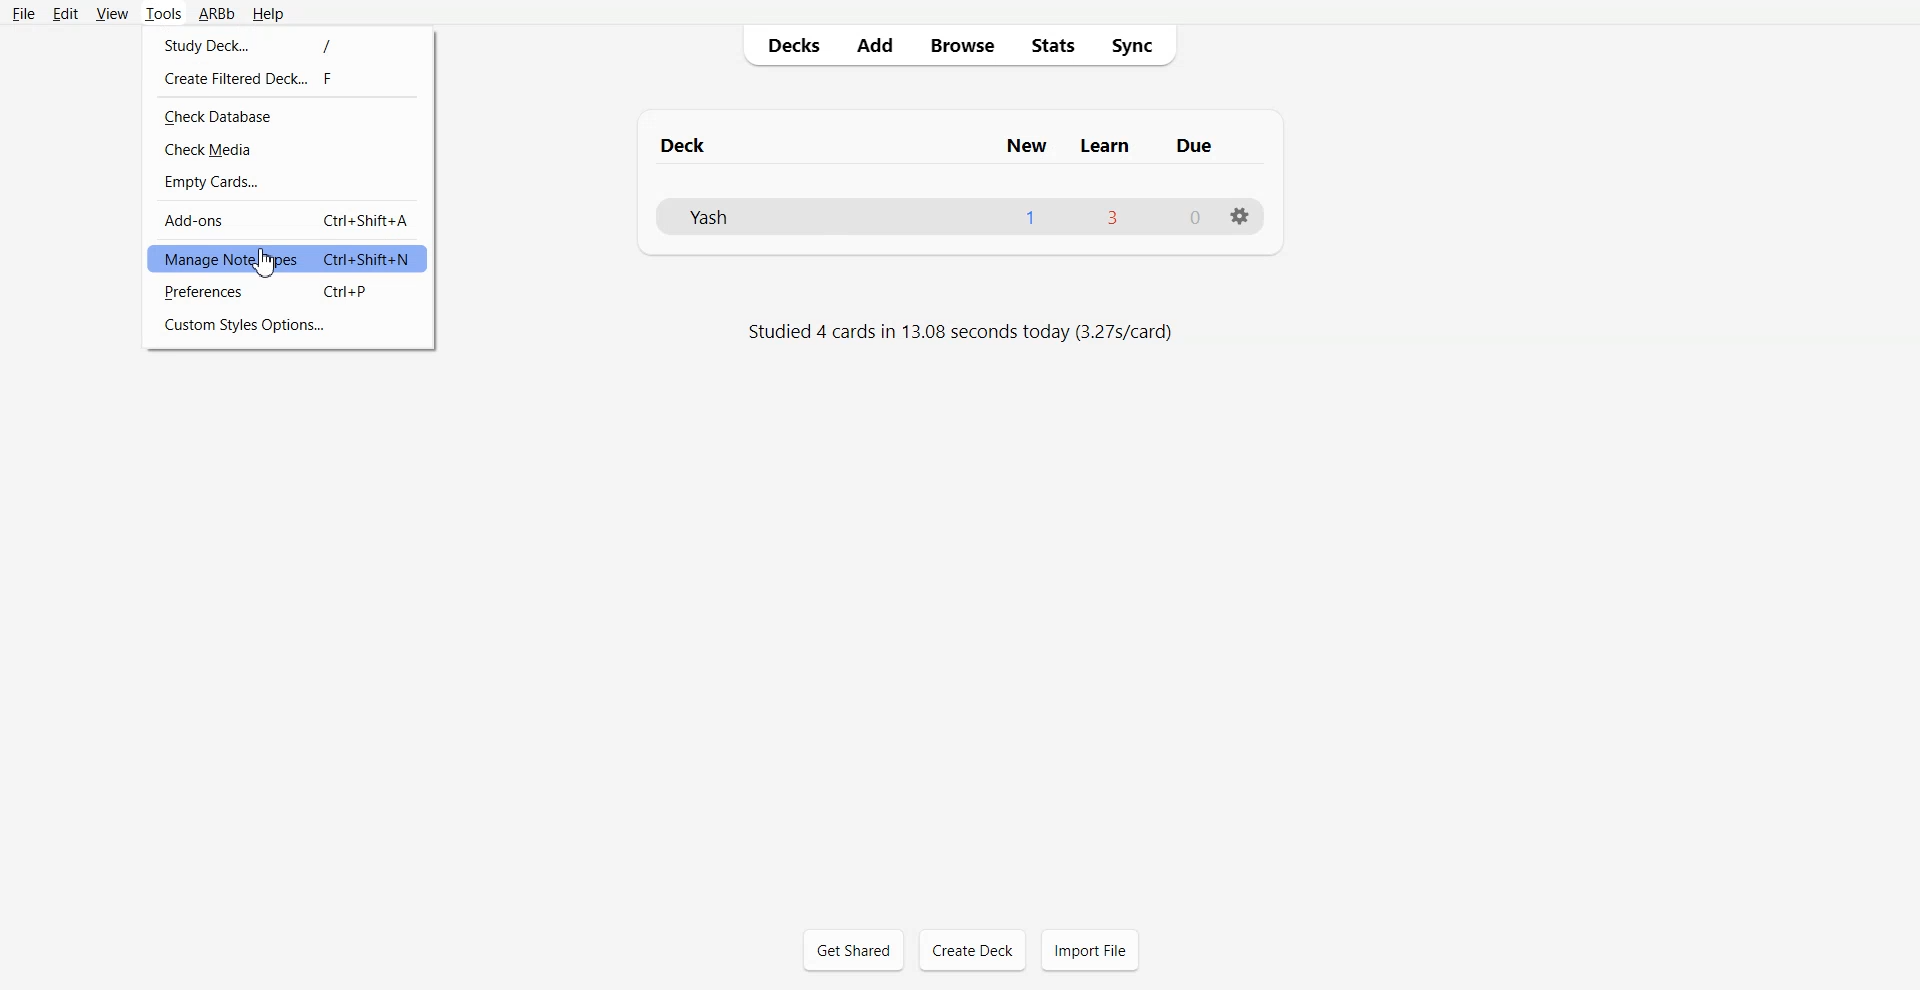 This screenshot has width=1920, height=990. Describe the element at coordinates (973, 949) in the screenshot. I see `Create Deck` at that location.